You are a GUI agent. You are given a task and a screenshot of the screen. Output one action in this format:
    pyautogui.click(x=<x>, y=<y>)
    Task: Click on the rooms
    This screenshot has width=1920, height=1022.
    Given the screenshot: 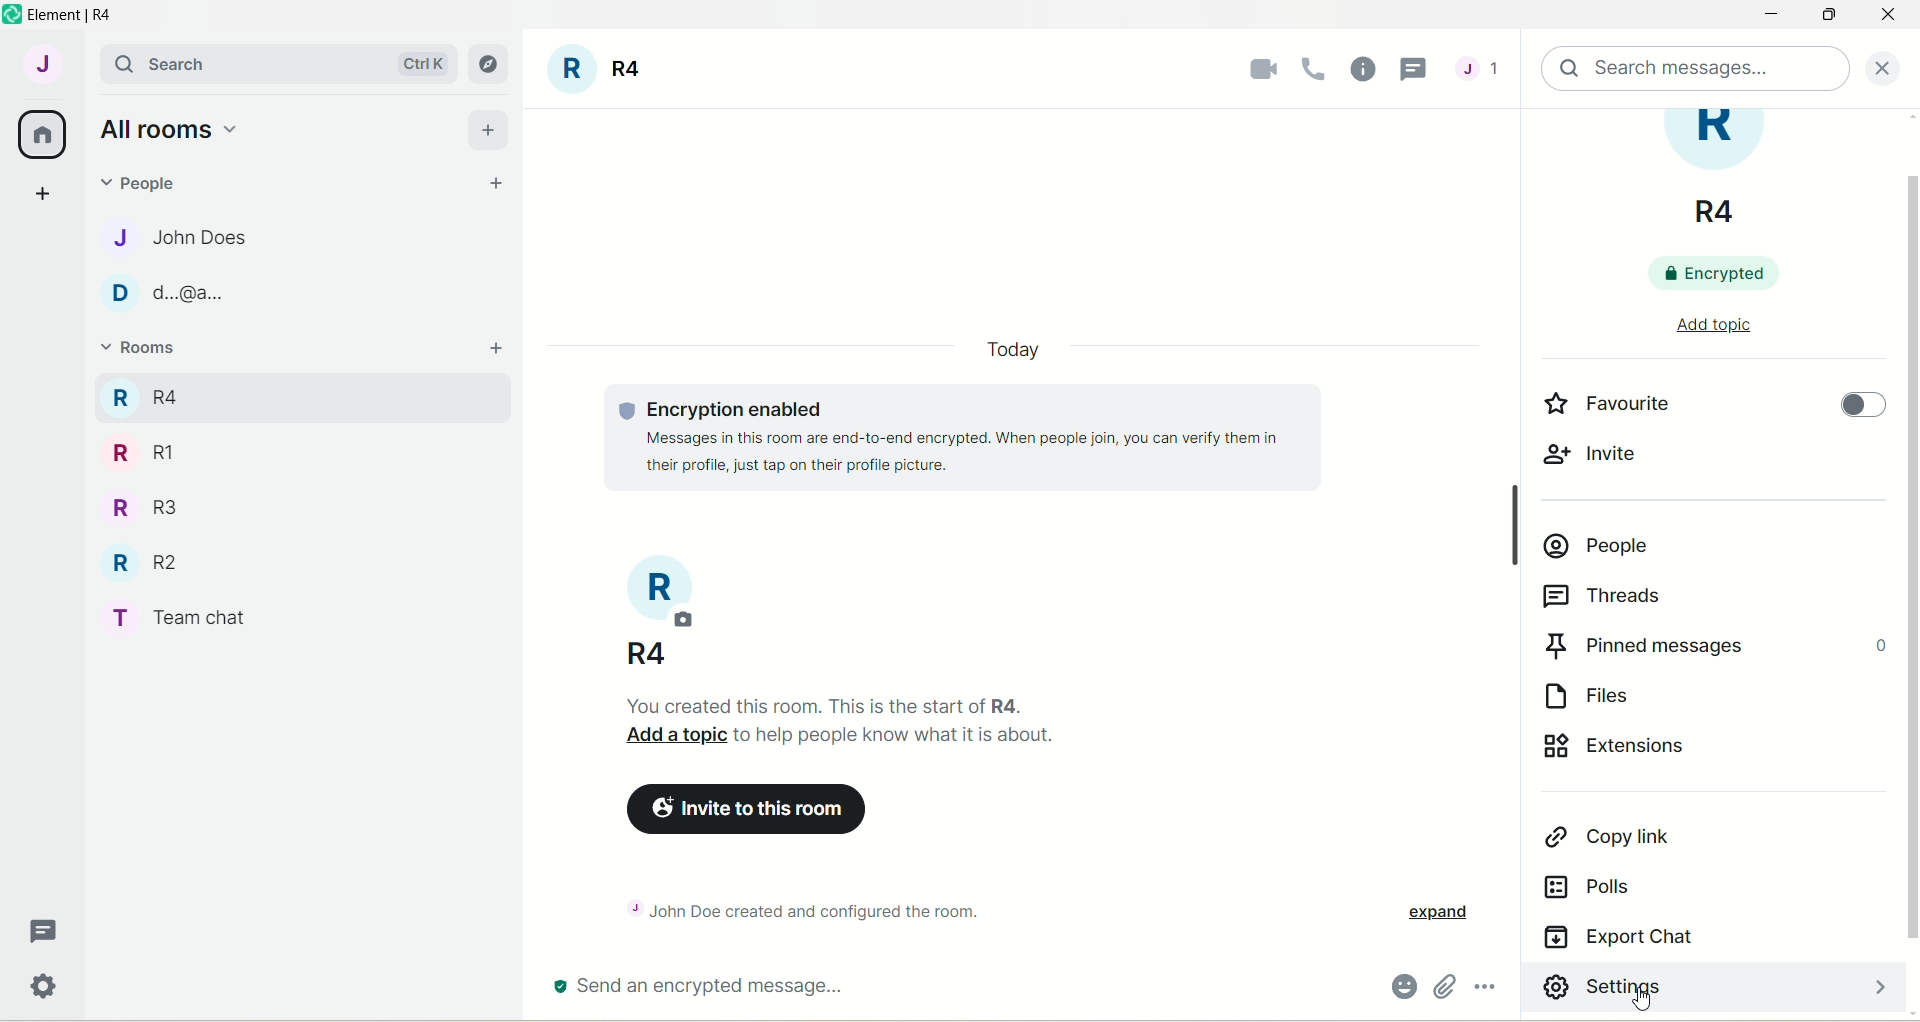 What is the action you would take?
    pyautogui.click(x=142, y=350)
    